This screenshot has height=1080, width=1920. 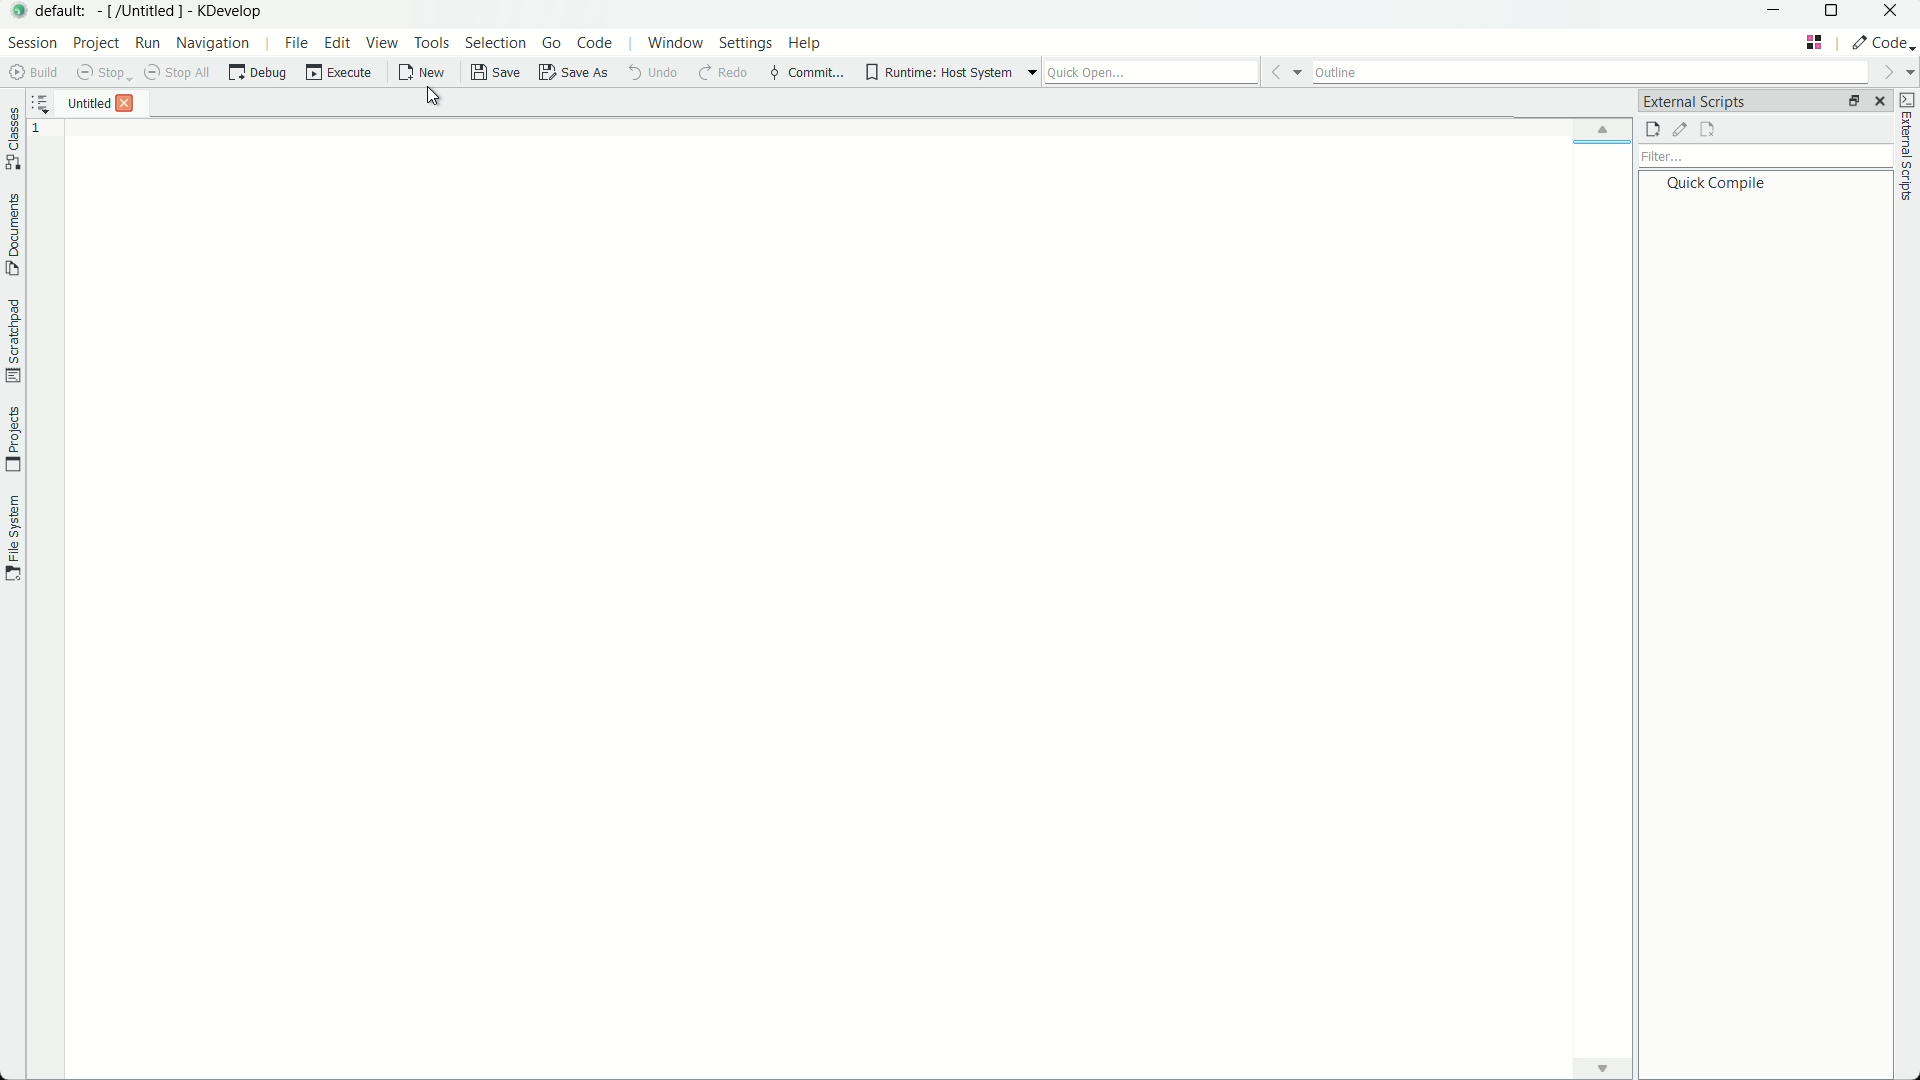 I want to click on filter bar, so click(x=1767, y=157).